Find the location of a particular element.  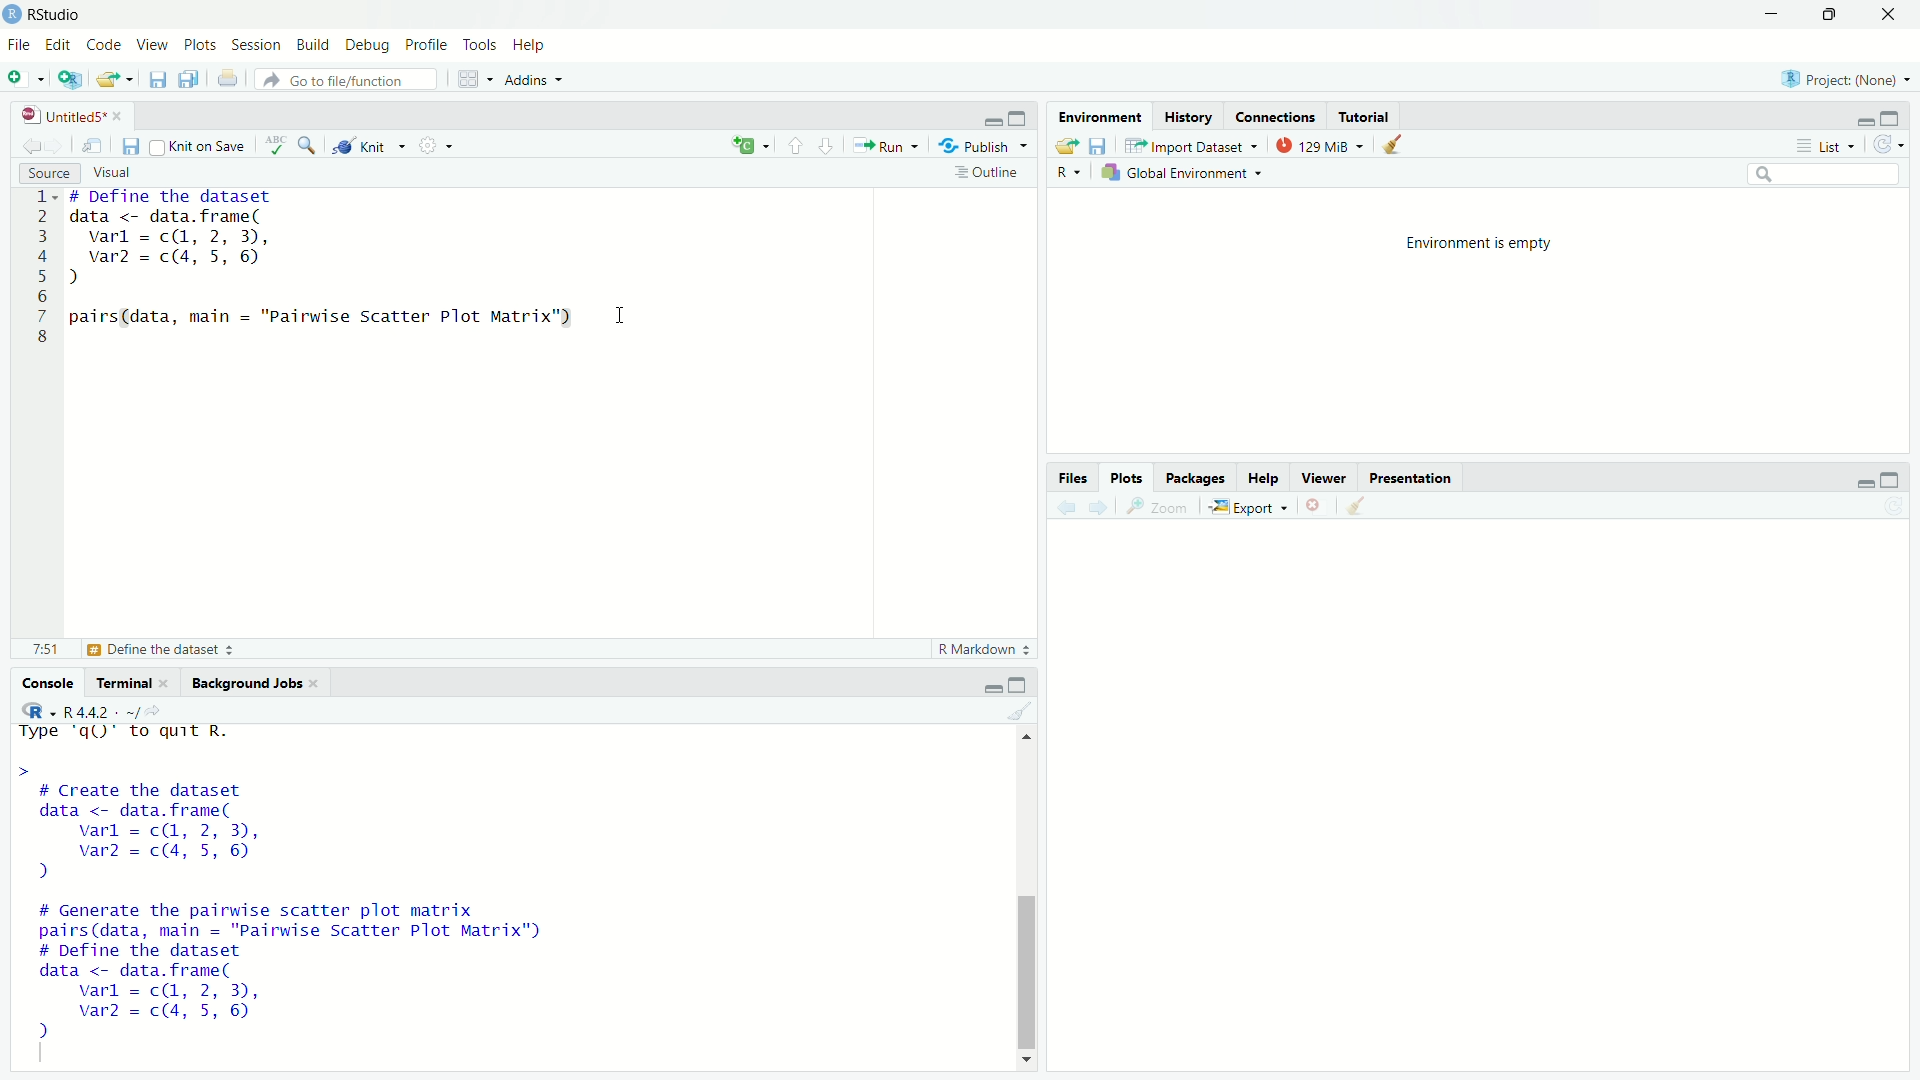

R is located at coordinates (1067, 173).